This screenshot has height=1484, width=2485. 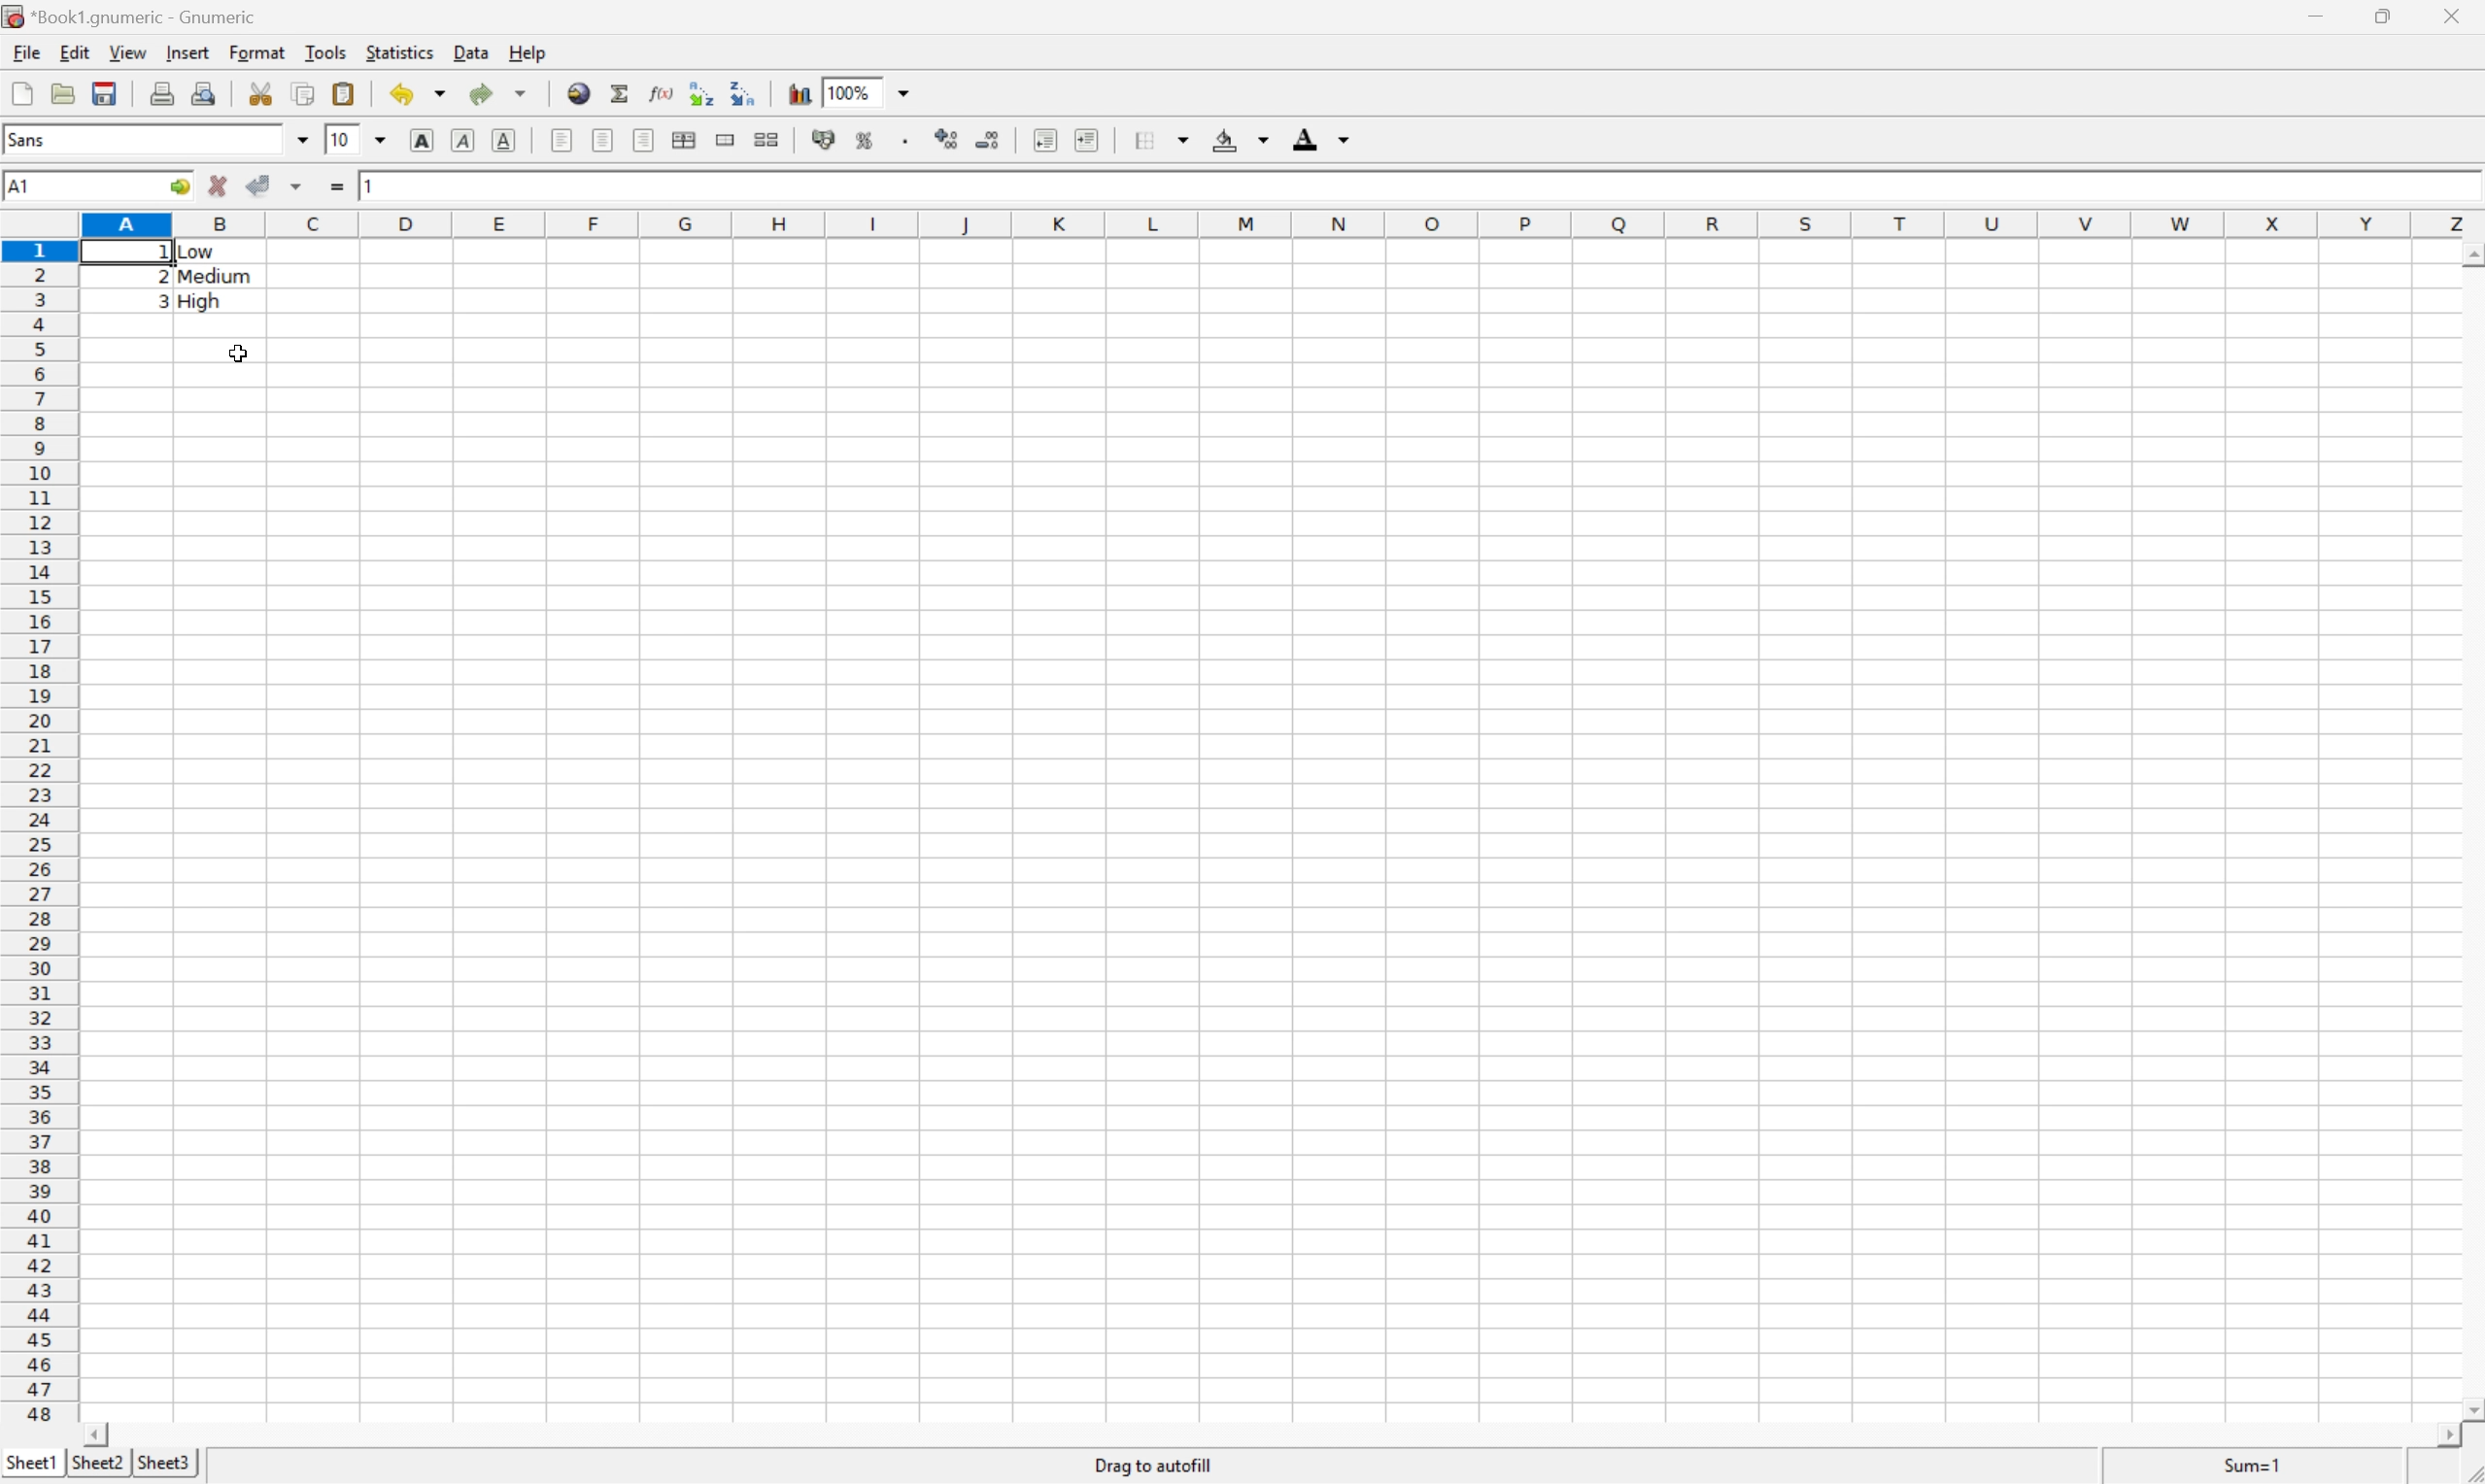 What do you see at coordinates (258, 52) in the screenshot?
I see `Format` at bounding box center [258, 52].